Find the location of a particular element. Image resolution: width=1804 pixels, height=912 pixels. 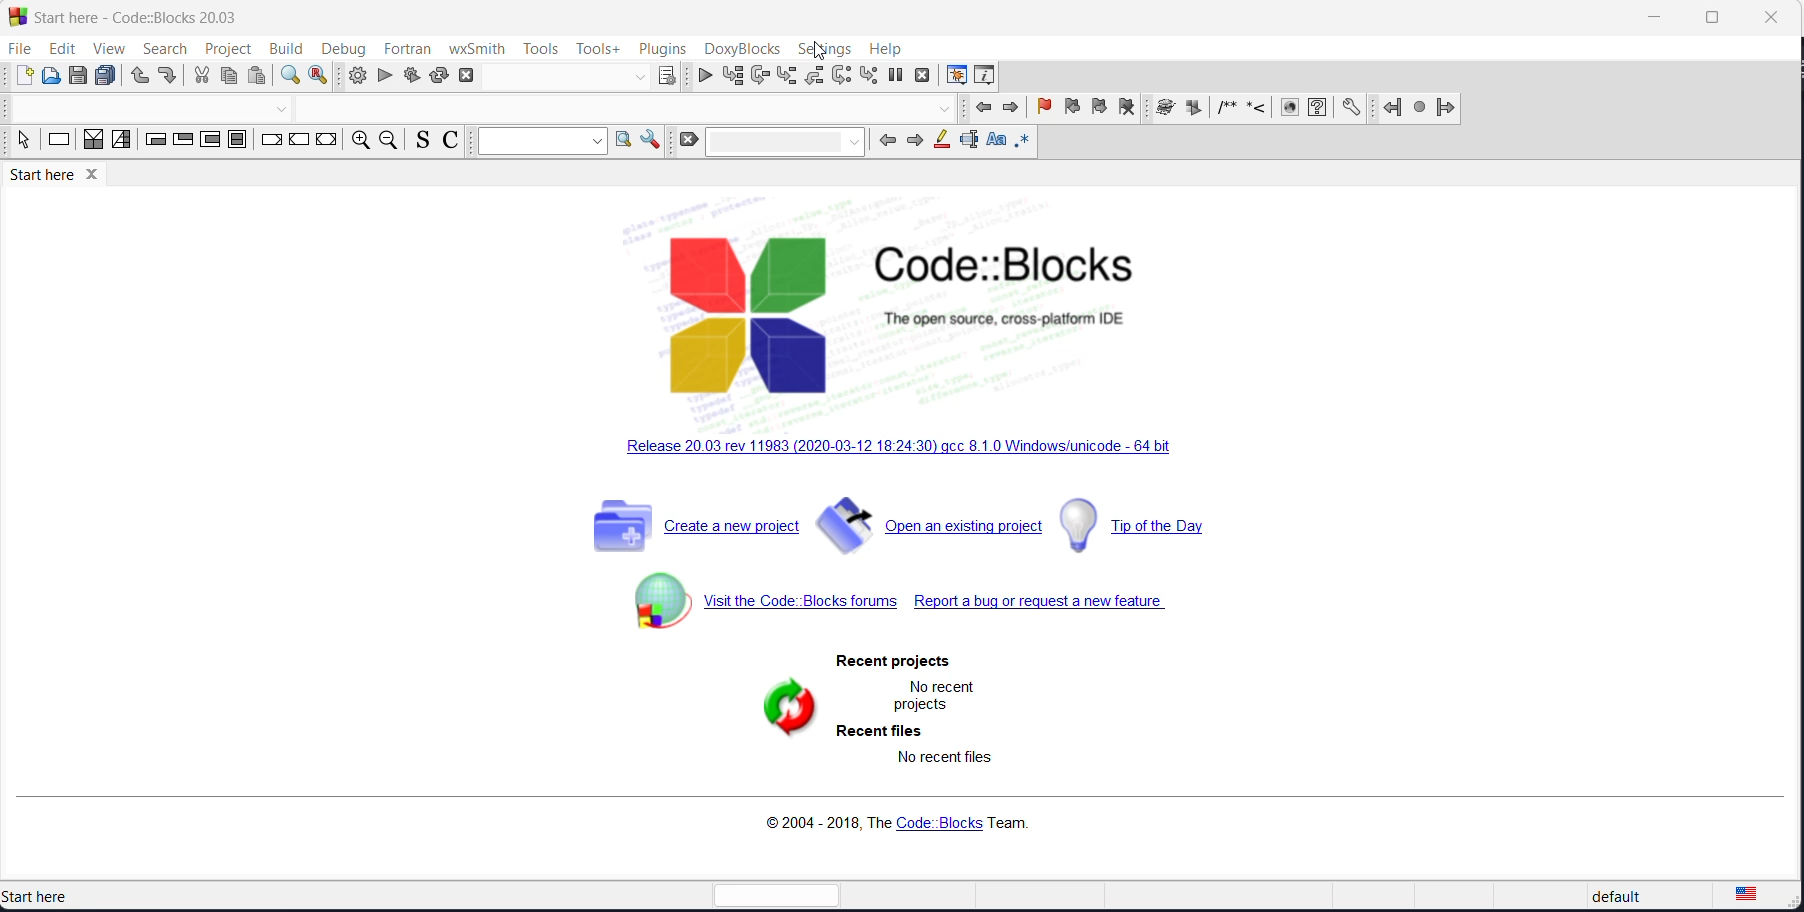

debug is located at coordinates (342, 45).